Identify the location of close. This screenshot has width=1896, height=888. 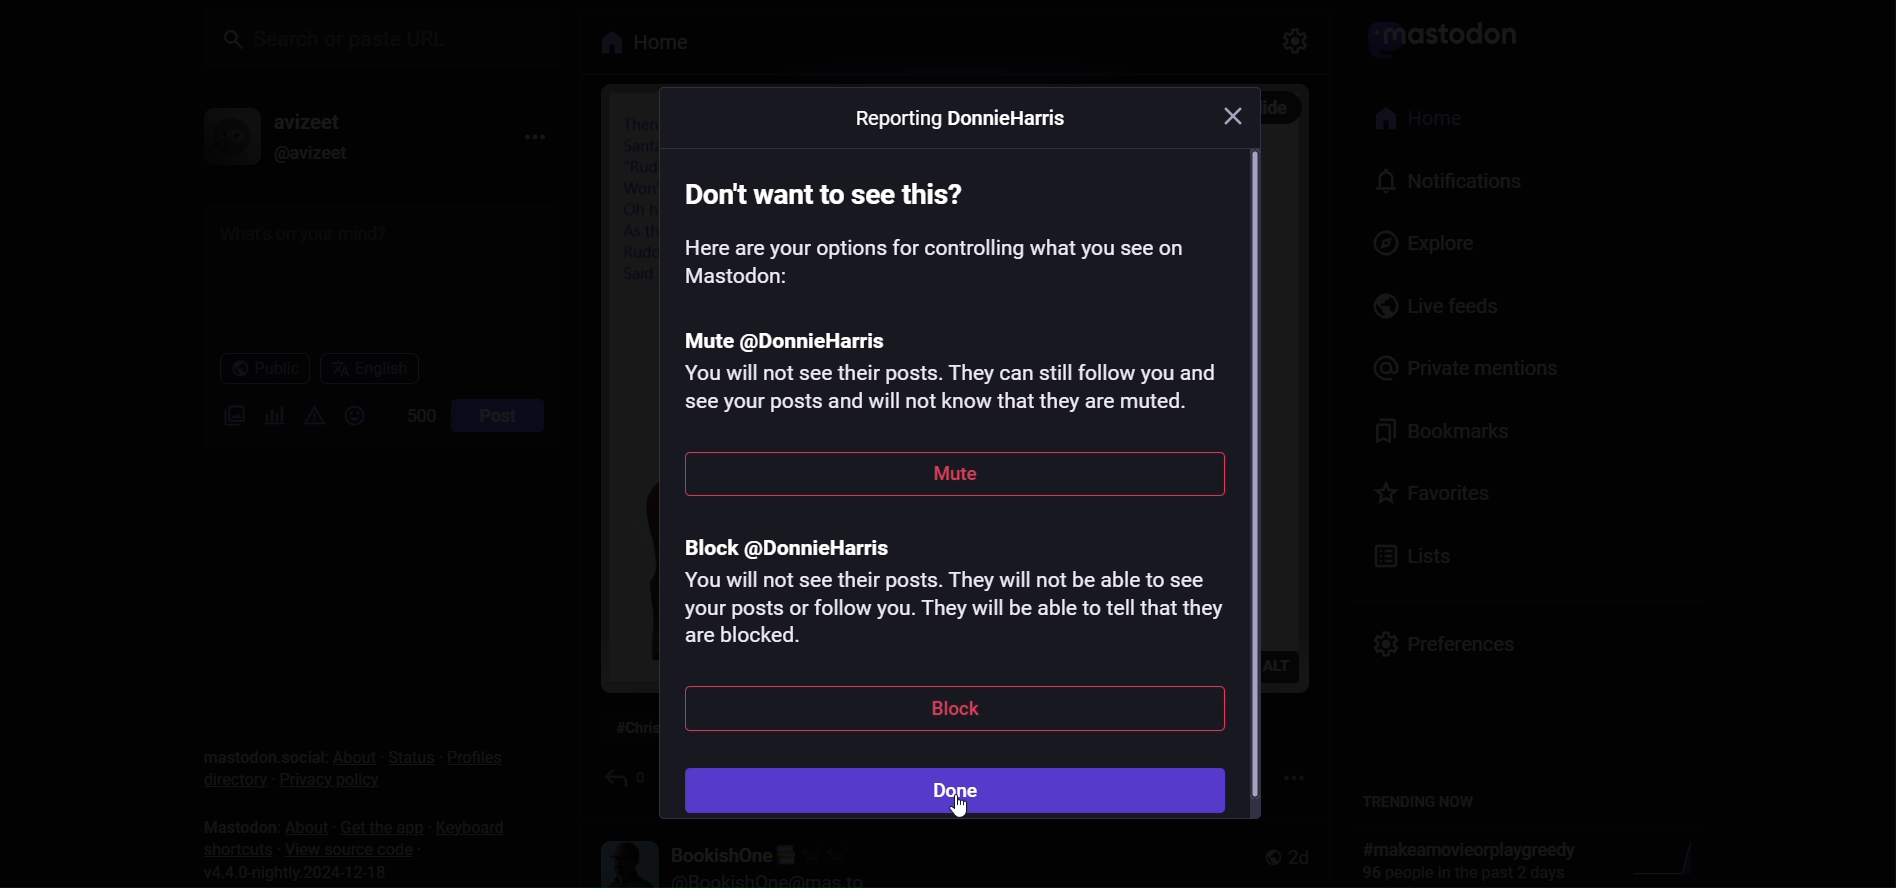
(1232, 117).